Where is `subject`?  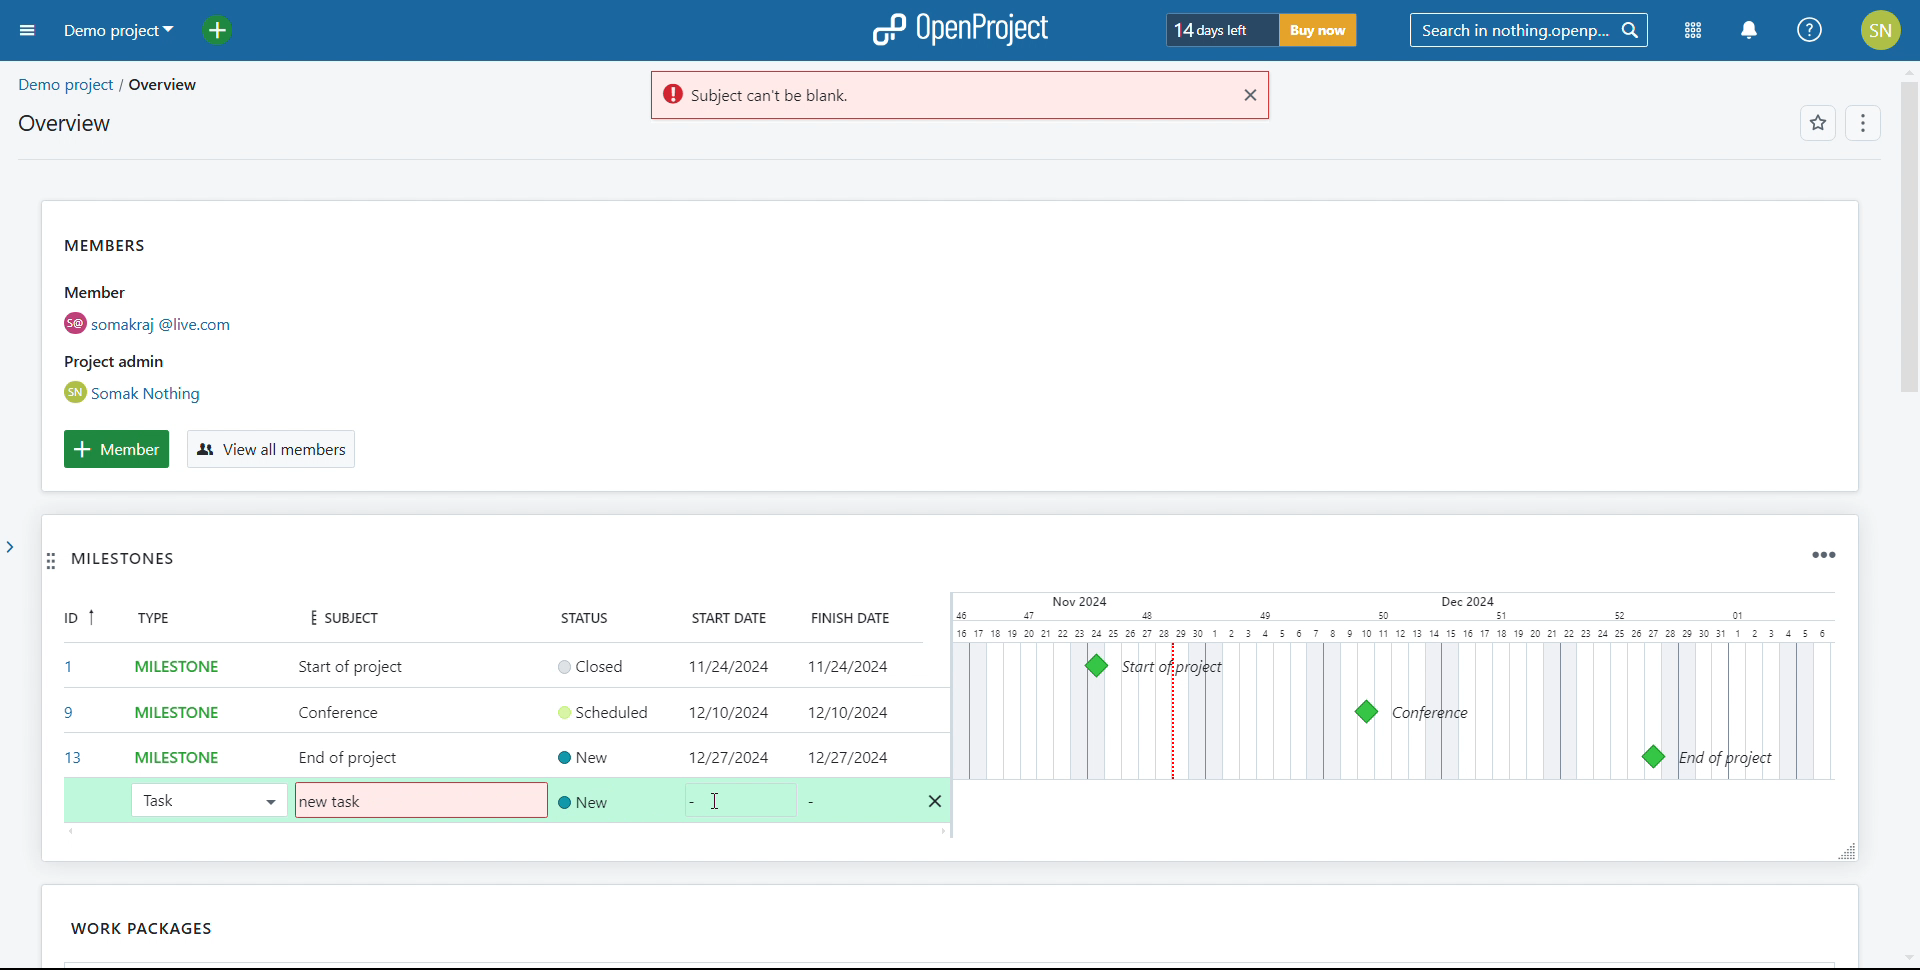
subject is located at coordinates (336, 616).